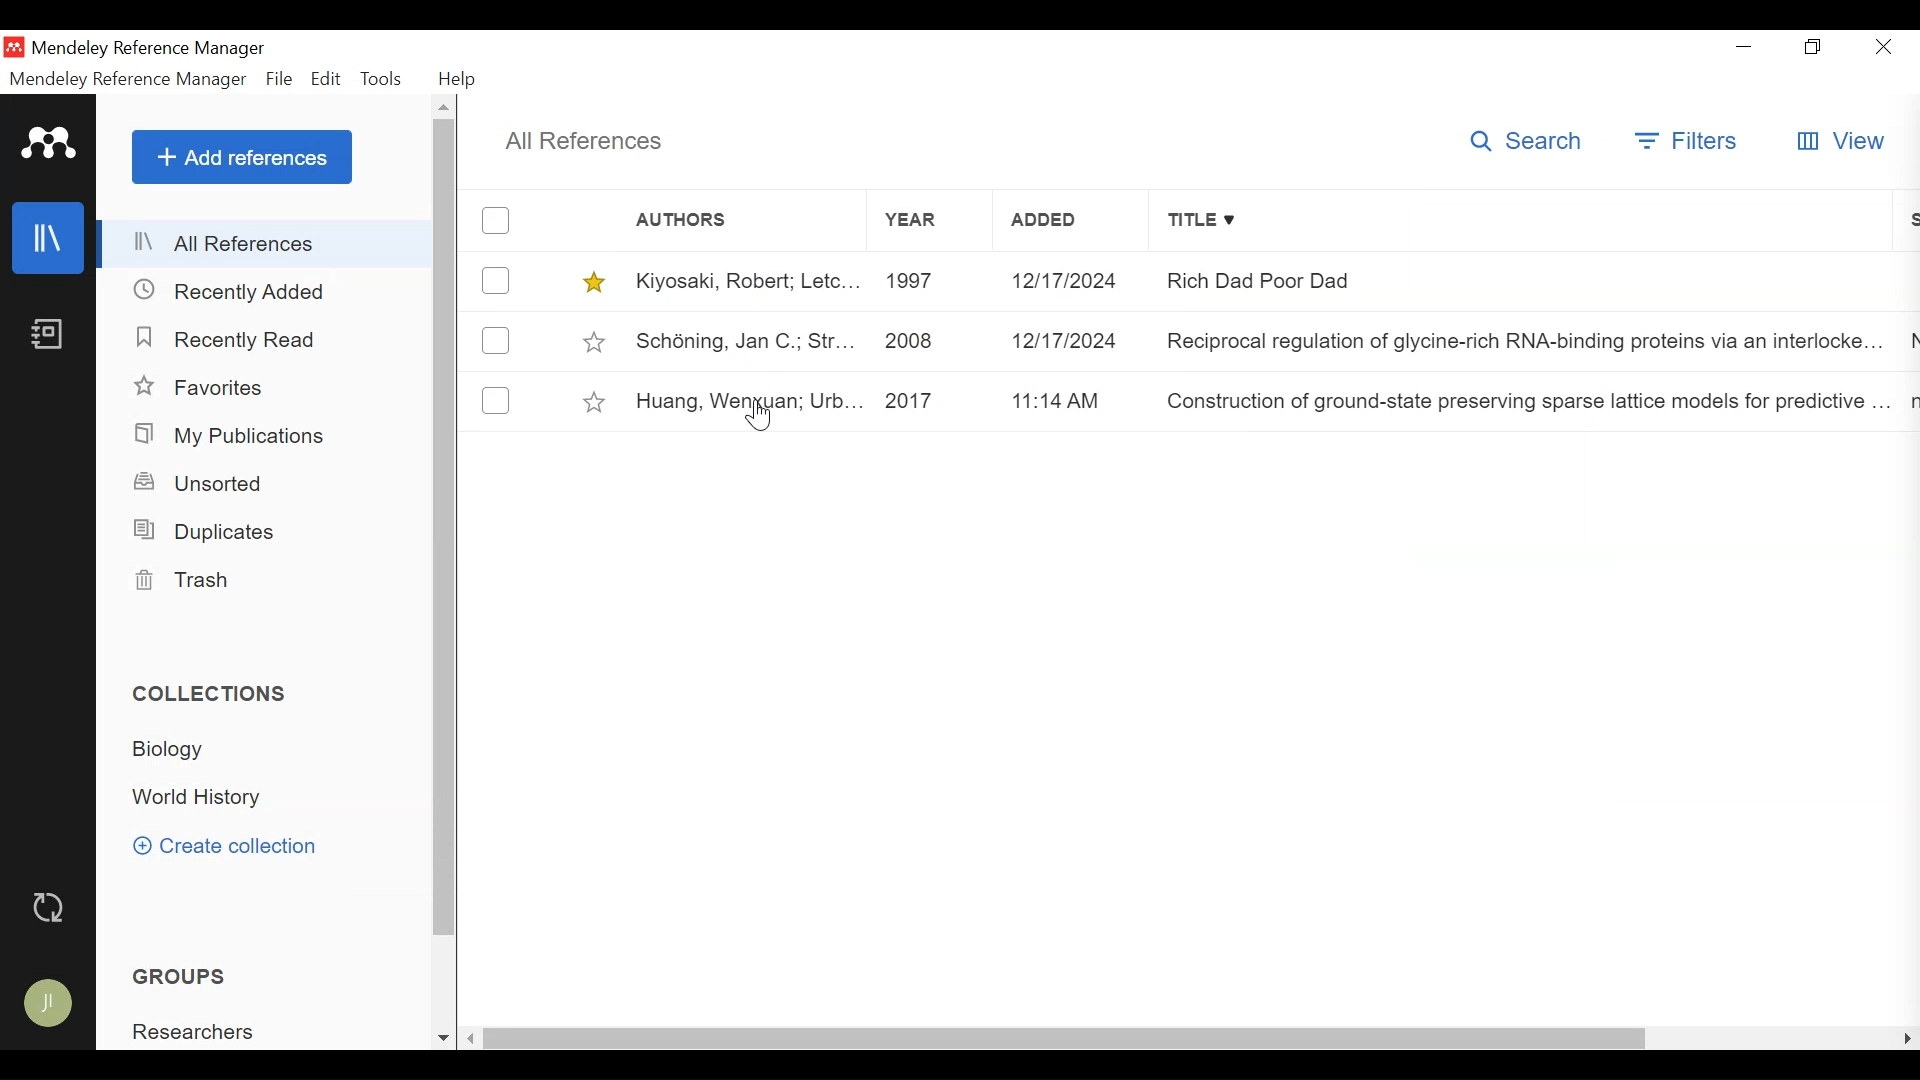 This screenshot has height=1080, width=1920. What do you see at coordinates (207, 387) in the screenshot?
I see `Favorites` at bounding box center [207, 387].